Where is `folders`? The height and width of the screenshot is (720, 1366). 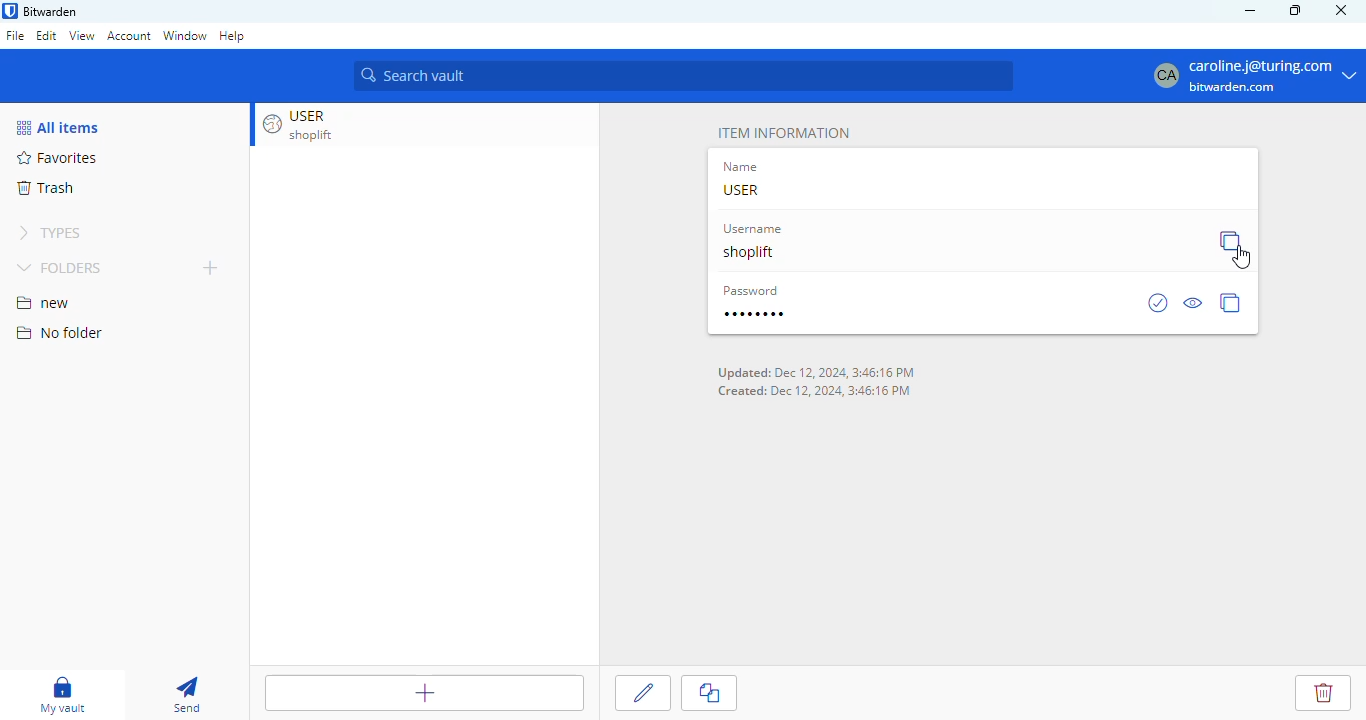 folders is located at coordinates (61, 267).